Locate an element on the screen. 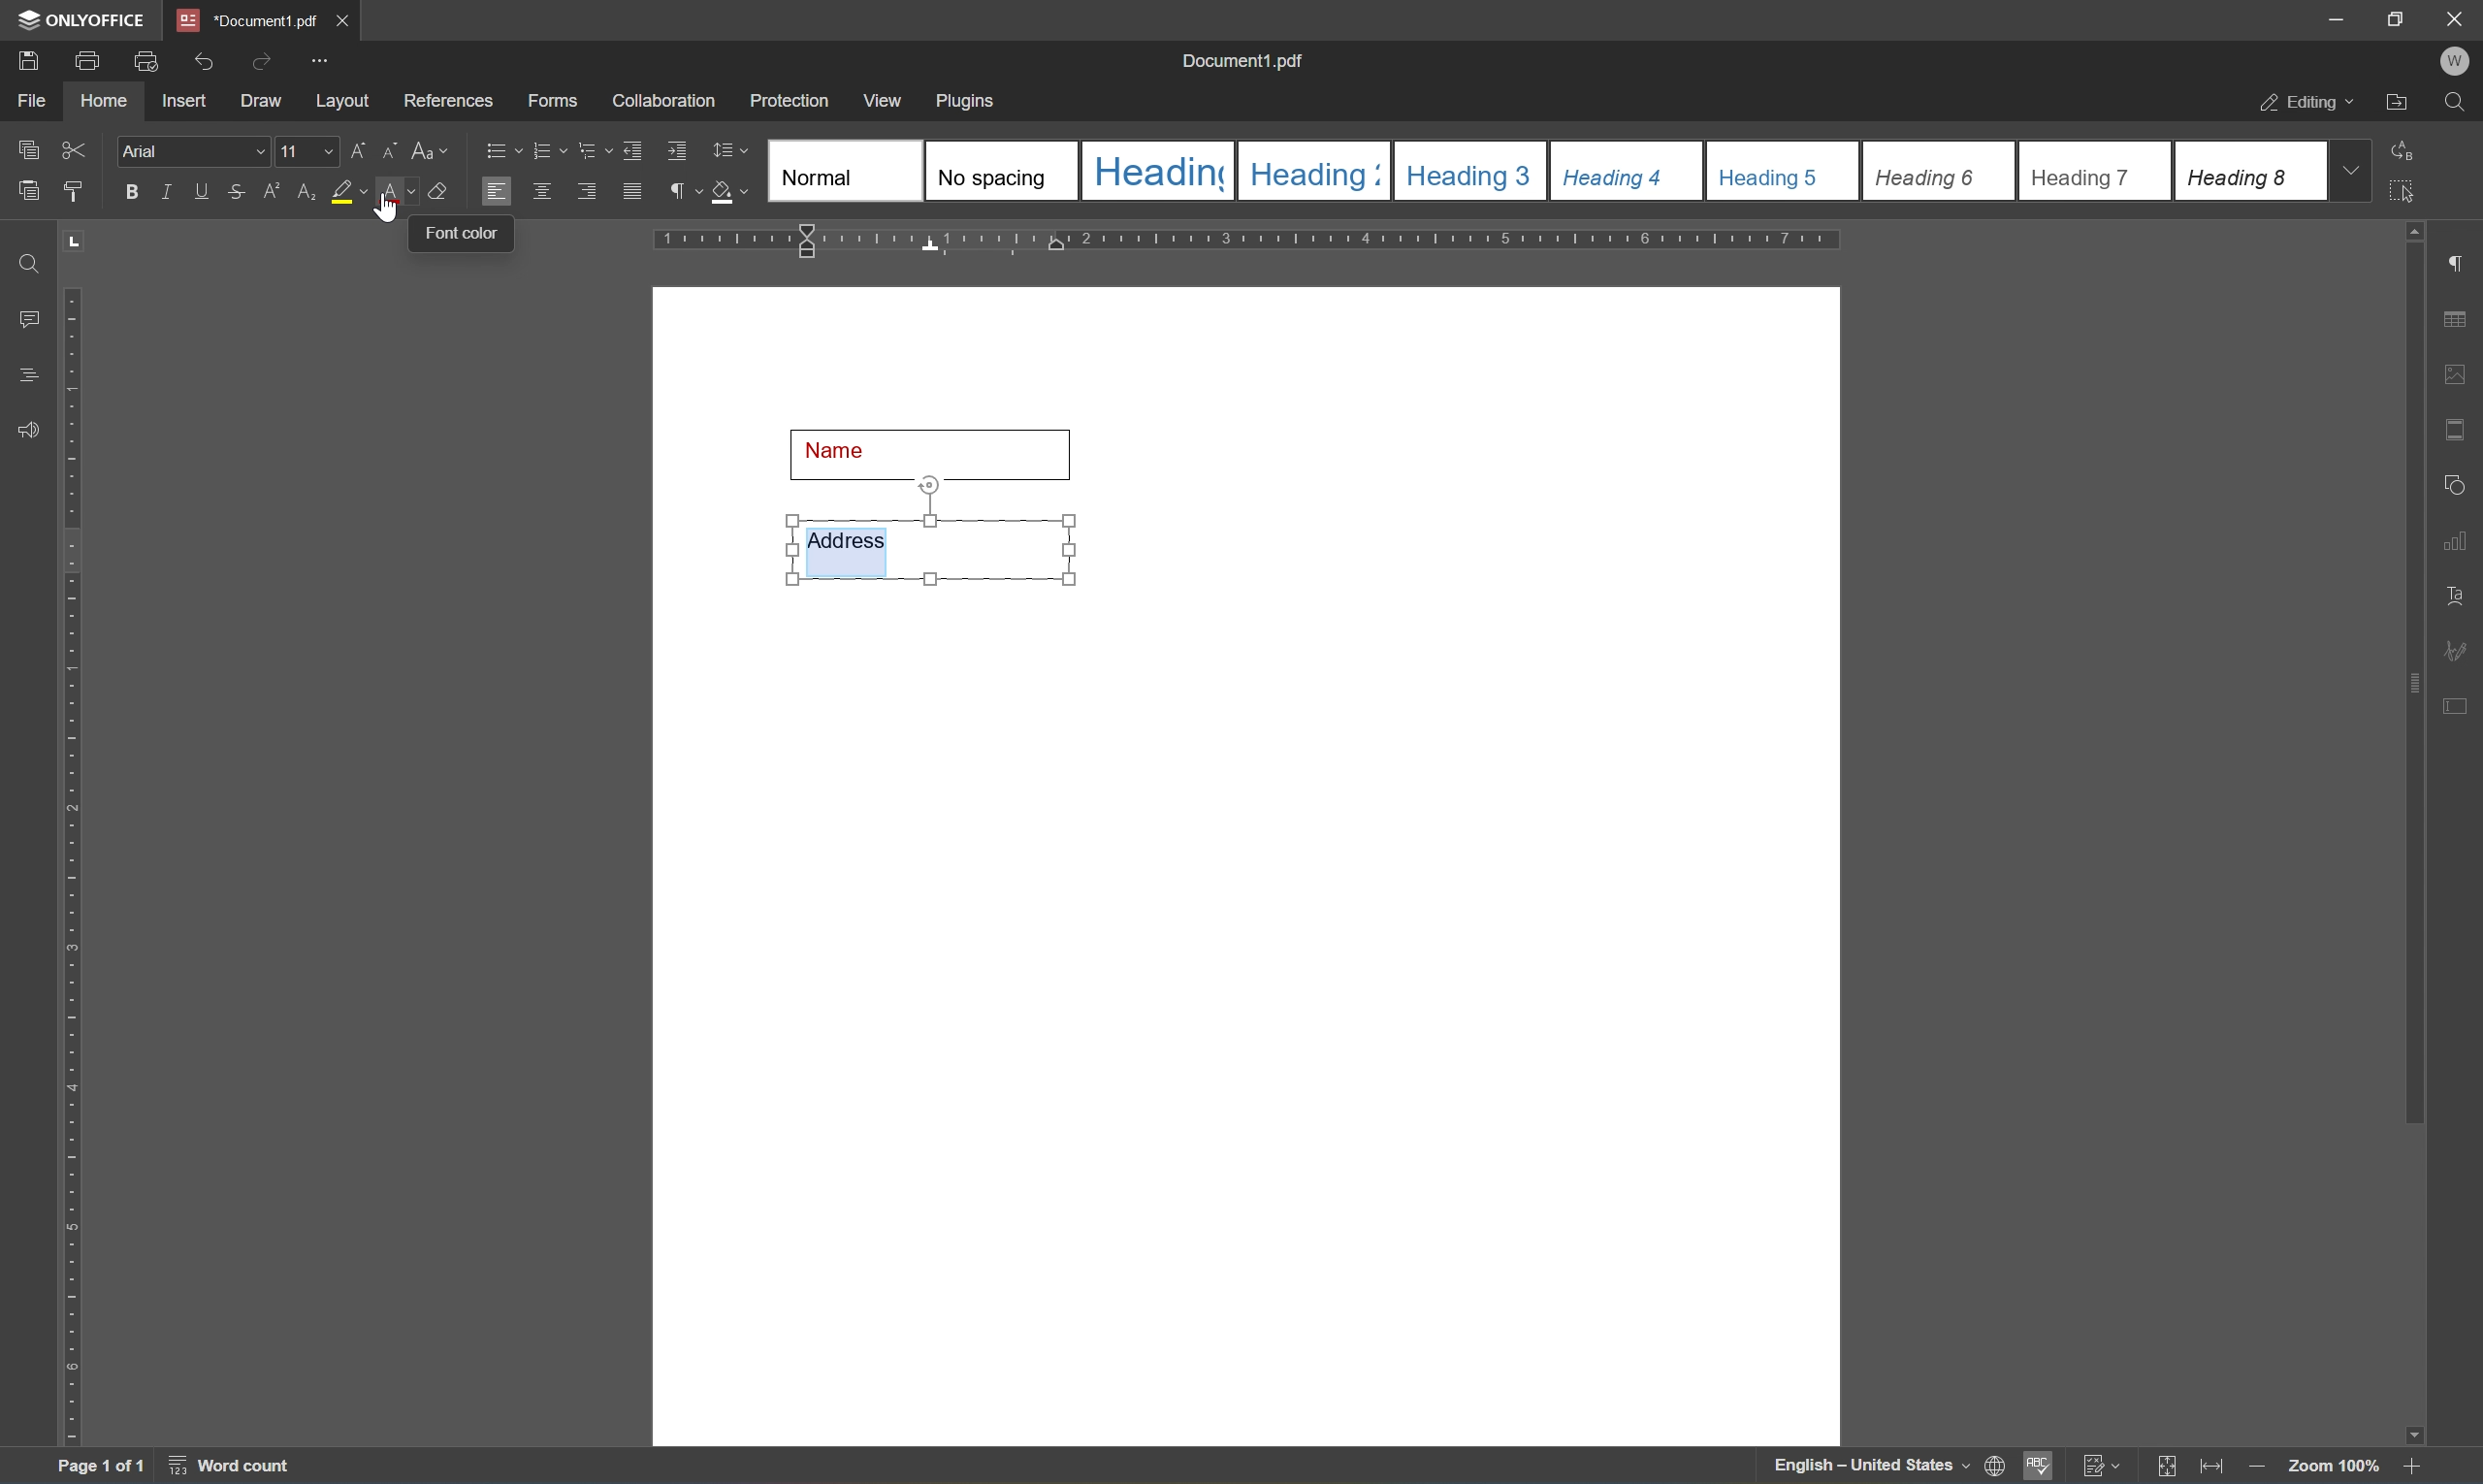 The height and width of the screenshot is (1484, 2483). increment font size is located at coordinates (359, 149).